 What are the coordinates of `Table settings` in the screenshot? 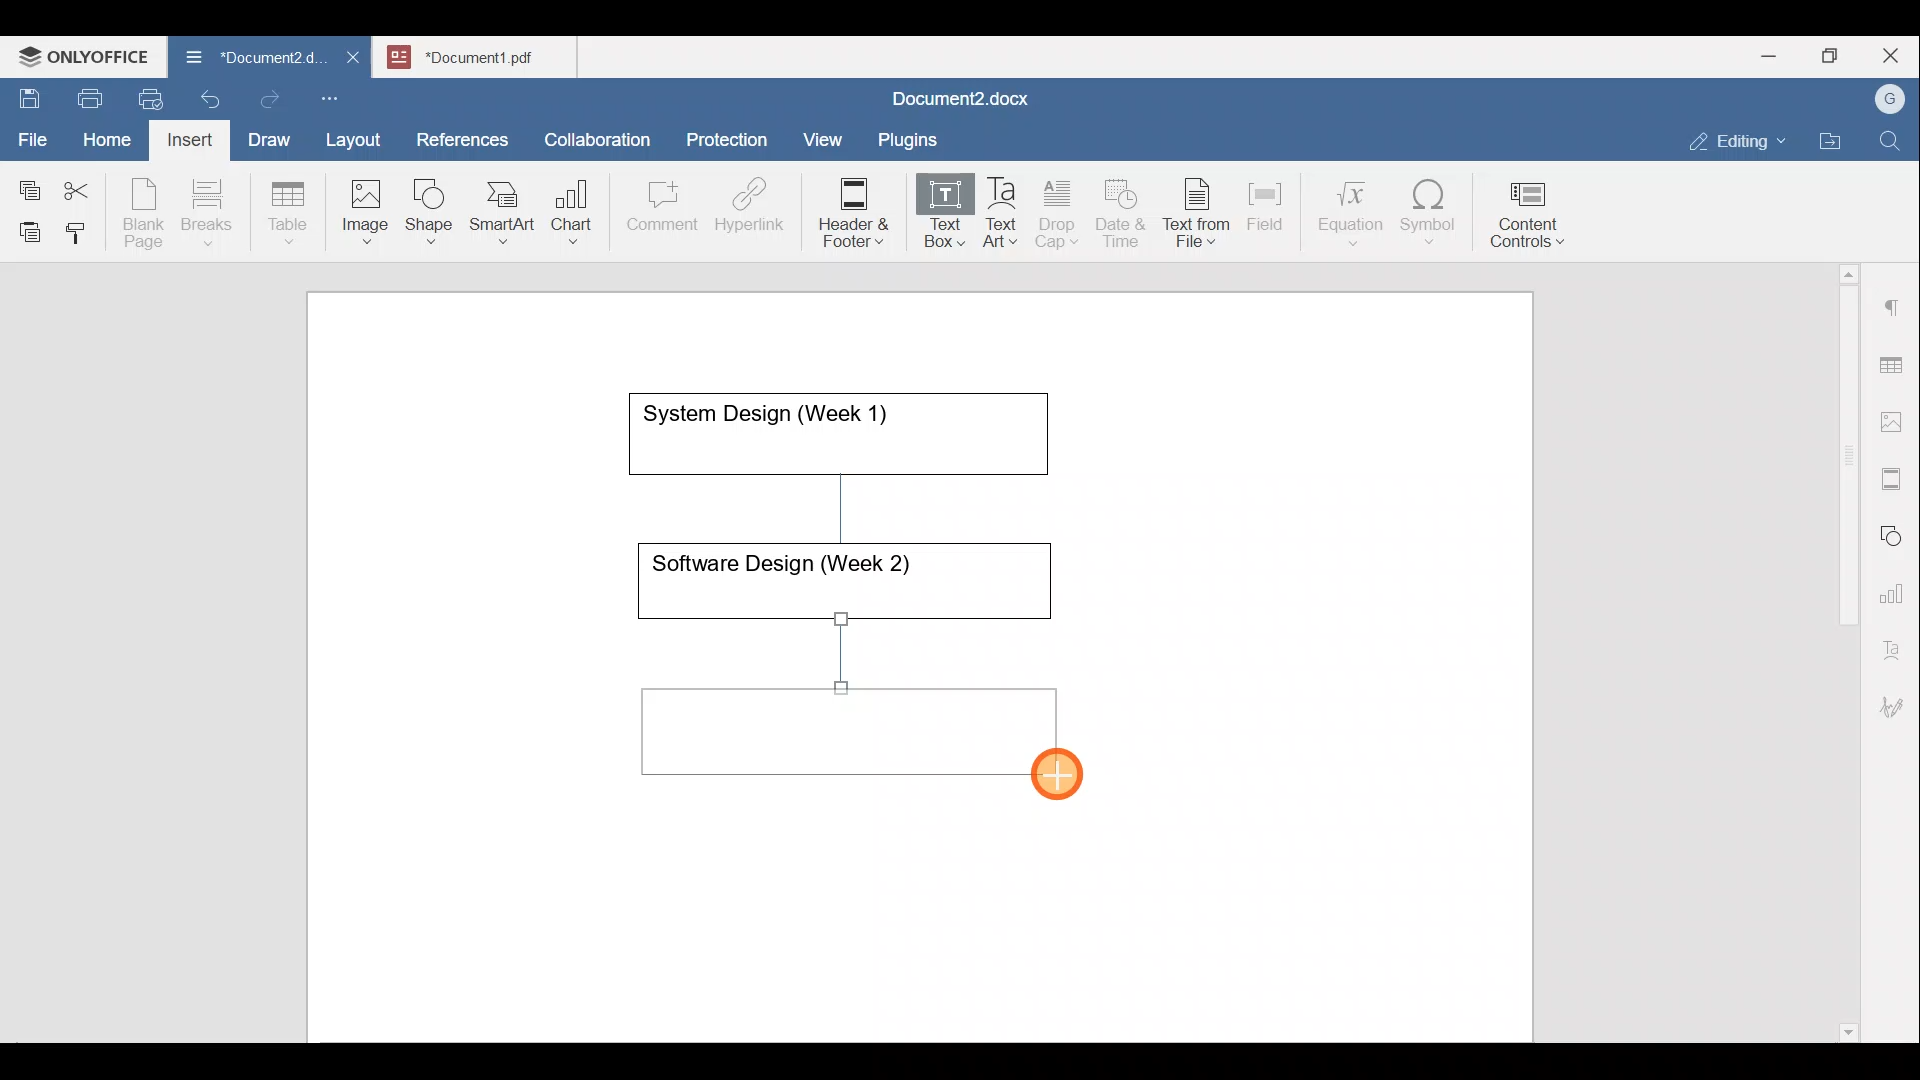 It's located at (1895, 363).